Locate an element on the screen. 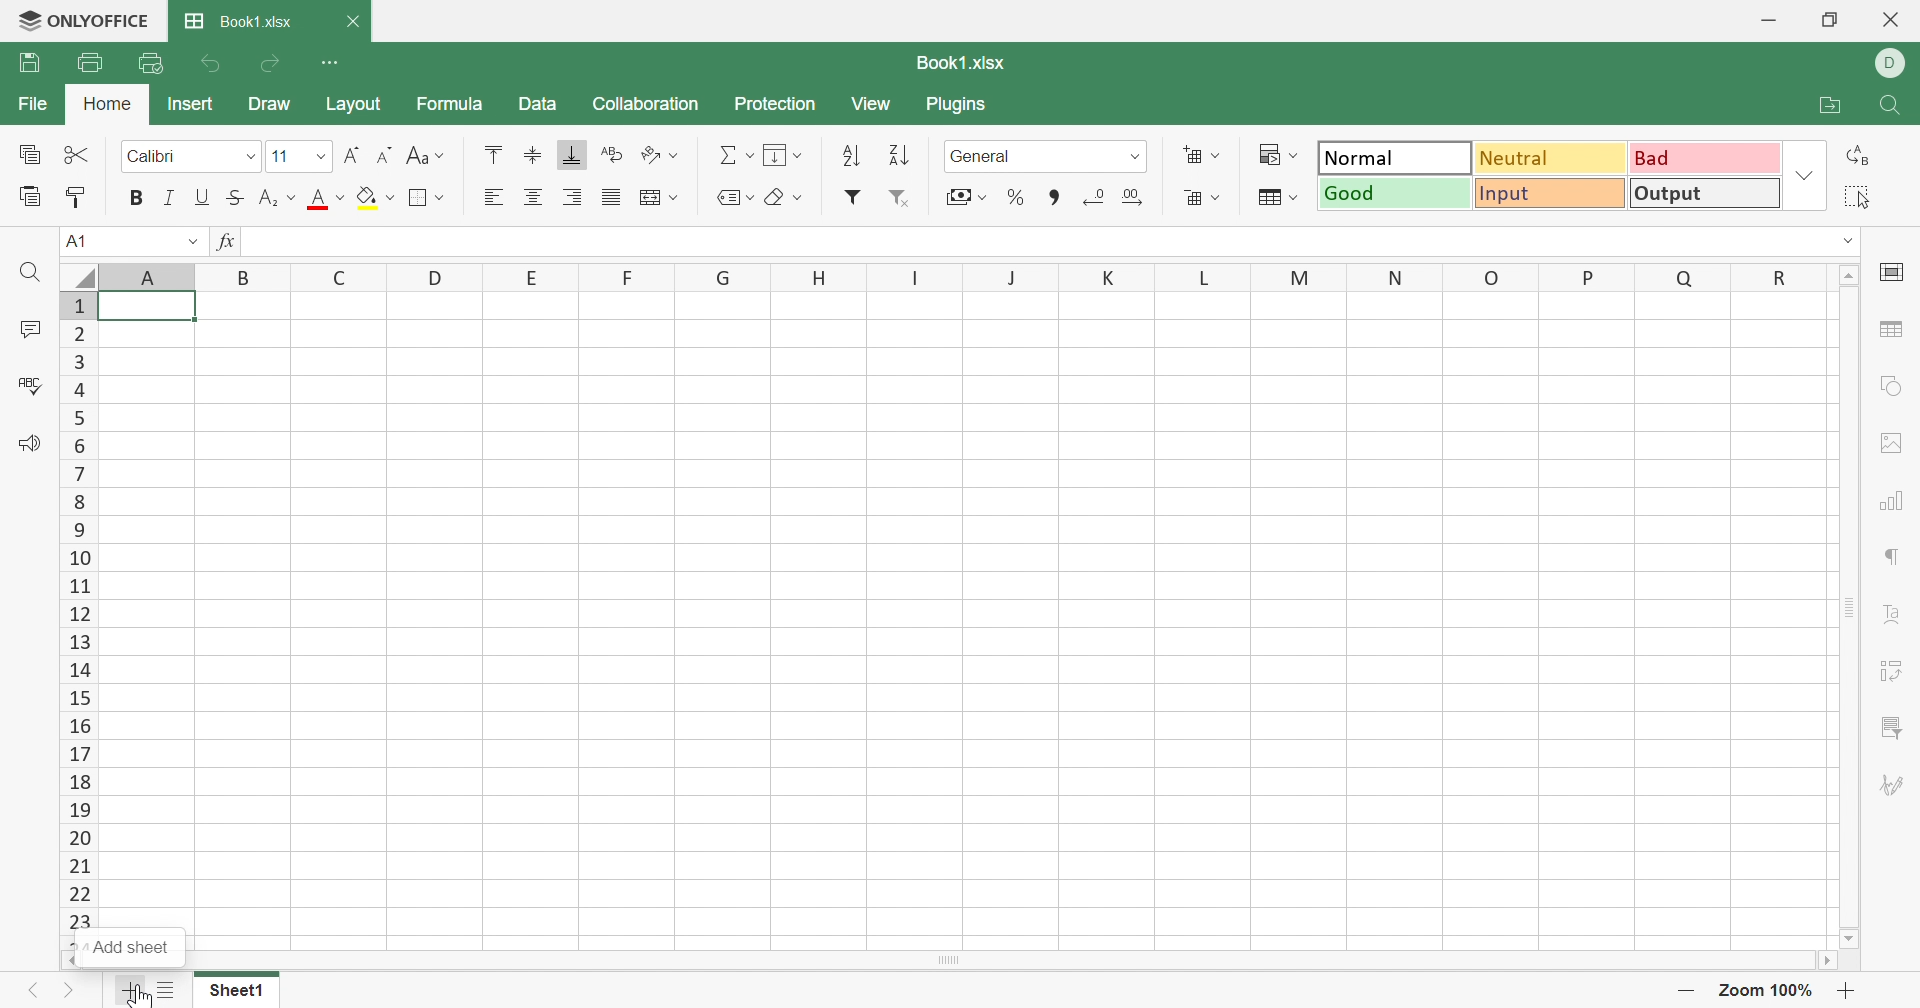 The image size is (1920, 1008). Underline is located at coordinates (203, 197).